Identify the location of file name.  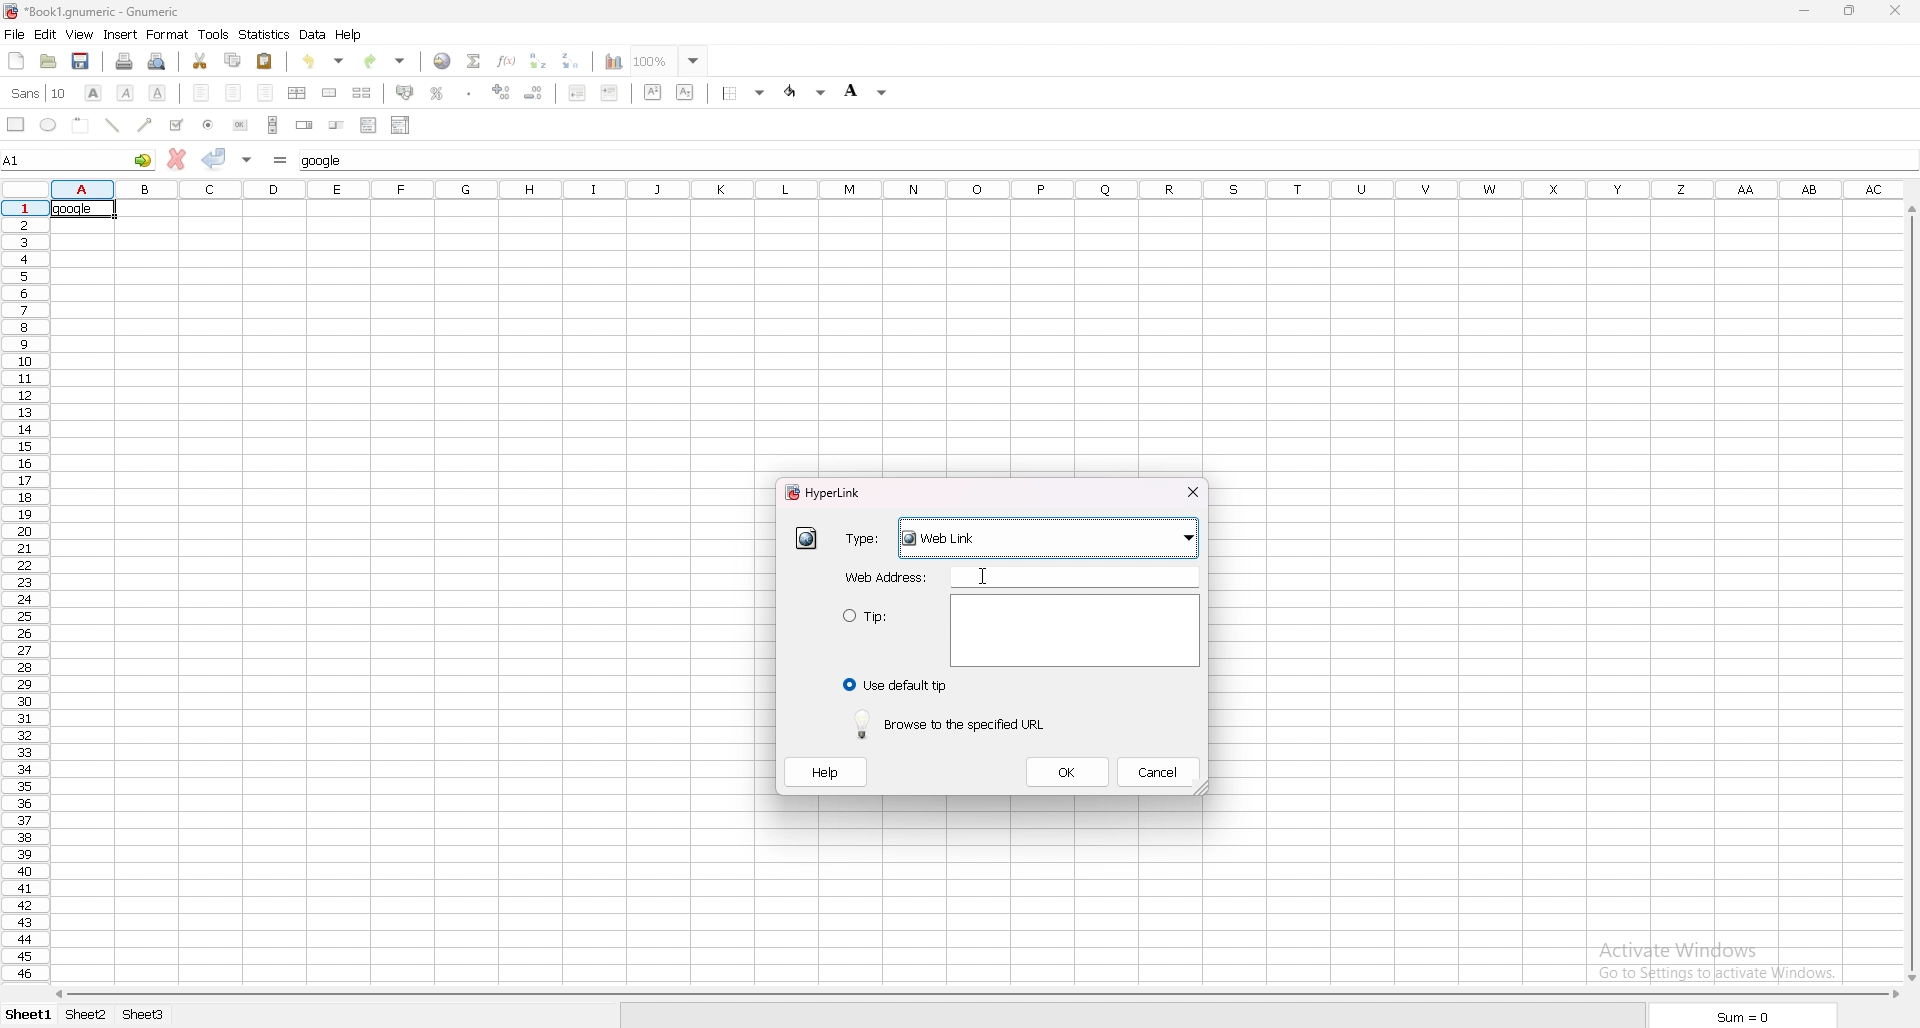
(152, 12).